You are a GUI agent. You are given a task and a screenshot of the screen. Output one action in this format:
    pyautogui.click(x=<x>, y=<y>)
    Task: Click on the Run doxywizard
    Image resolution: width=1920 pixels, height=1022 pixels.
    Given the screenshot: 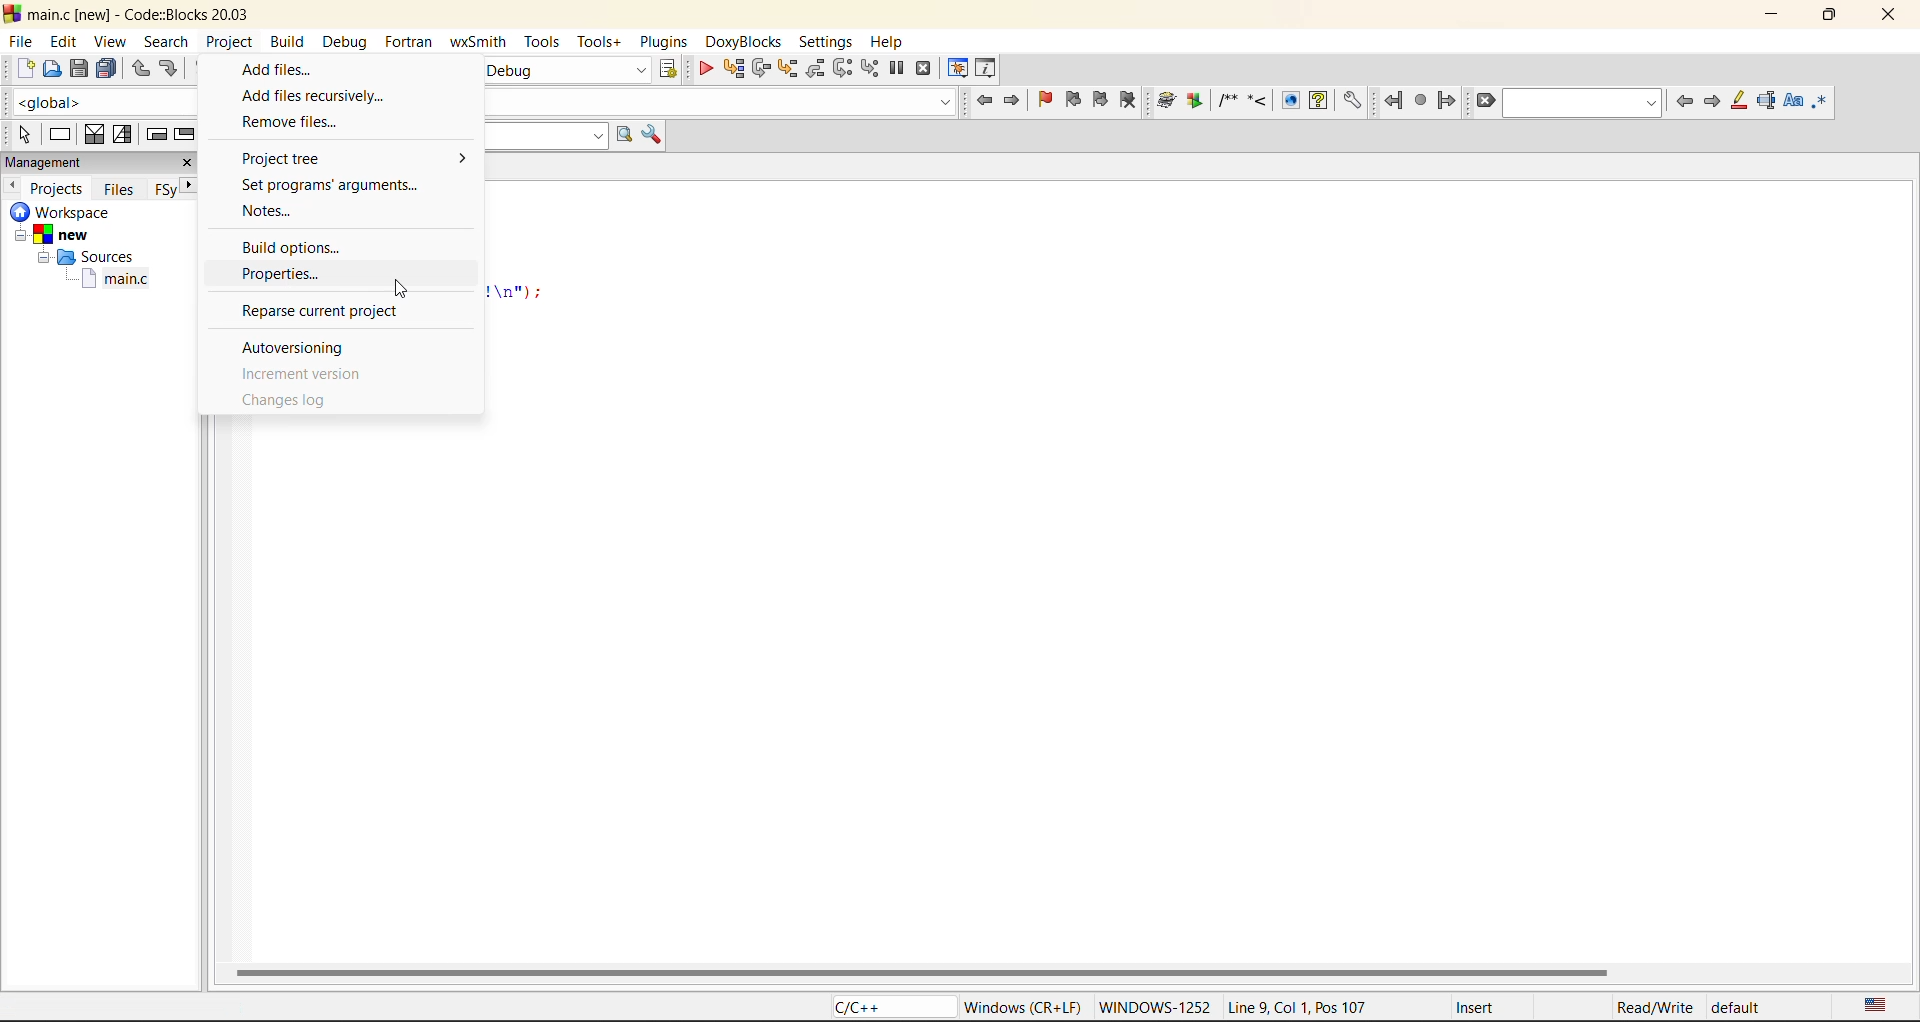 What is the action you would take?
    pyautogui.click(x=1166, y=101)
    